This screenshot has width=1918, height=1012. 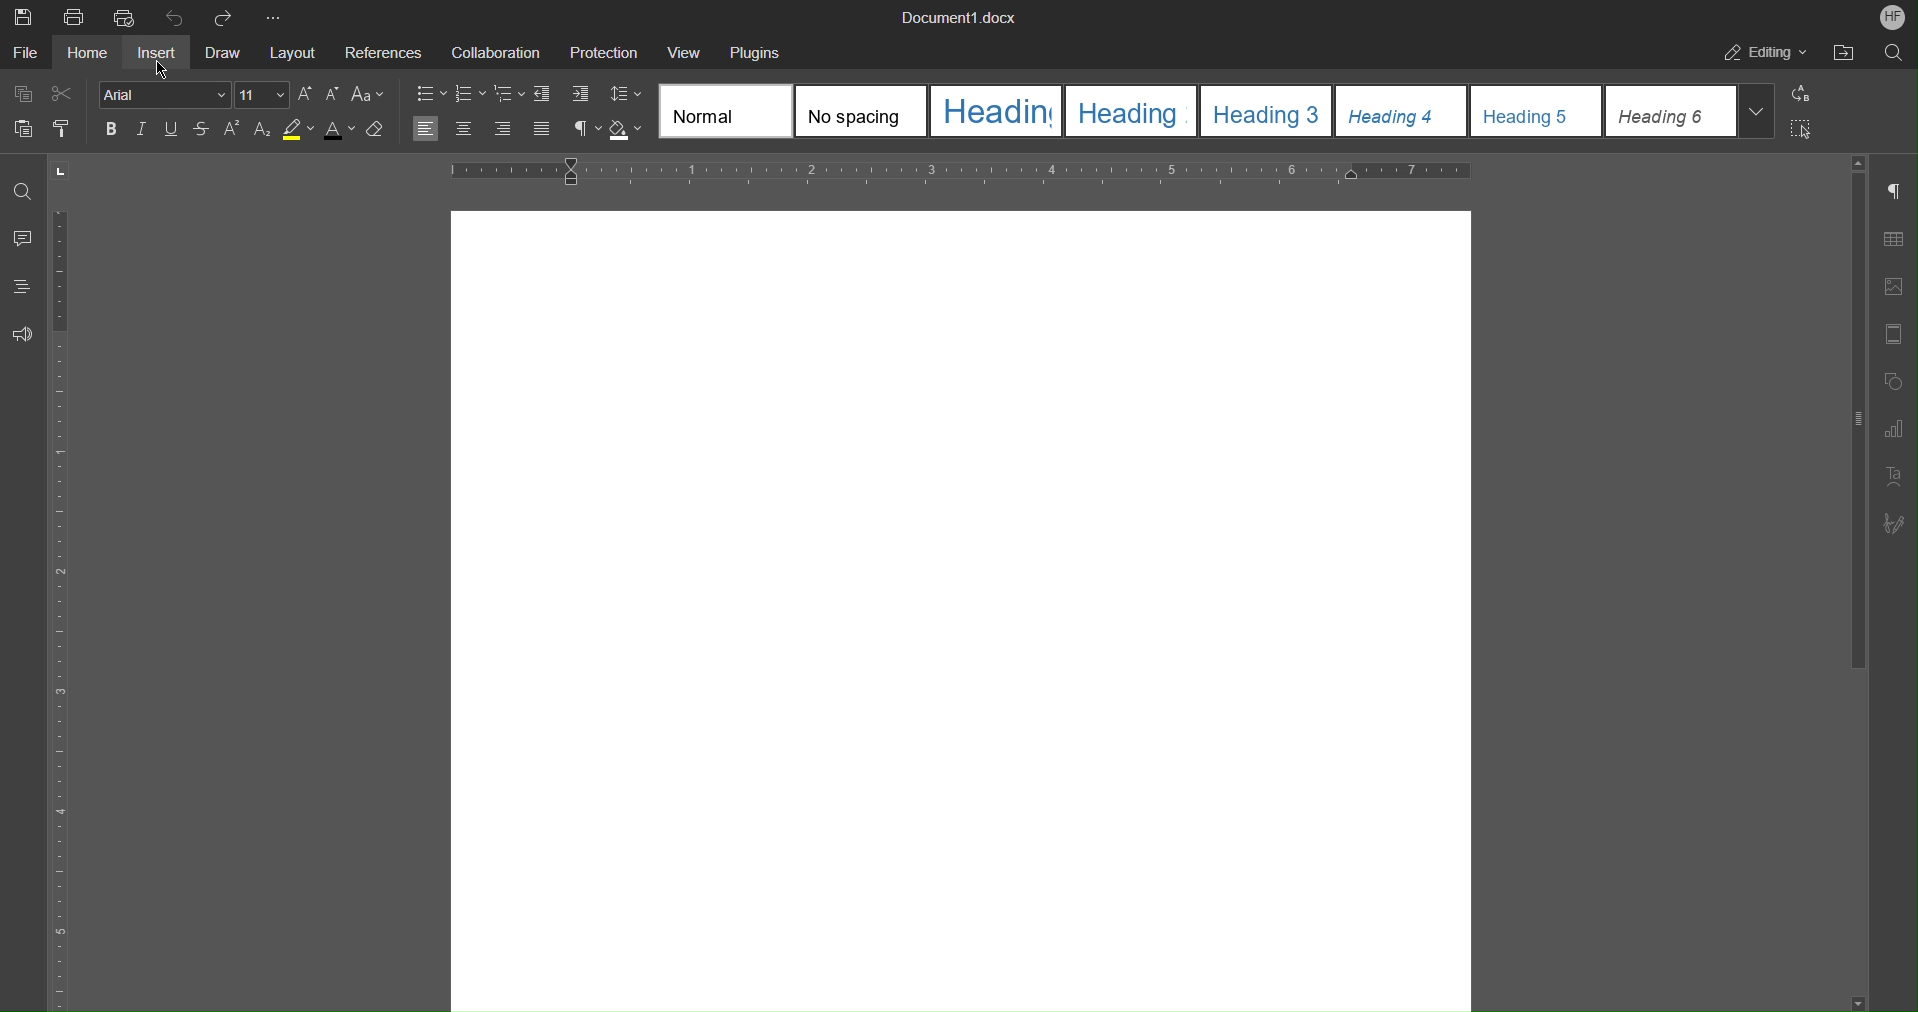 I want to click on Insert, so click(x=161, y=52).